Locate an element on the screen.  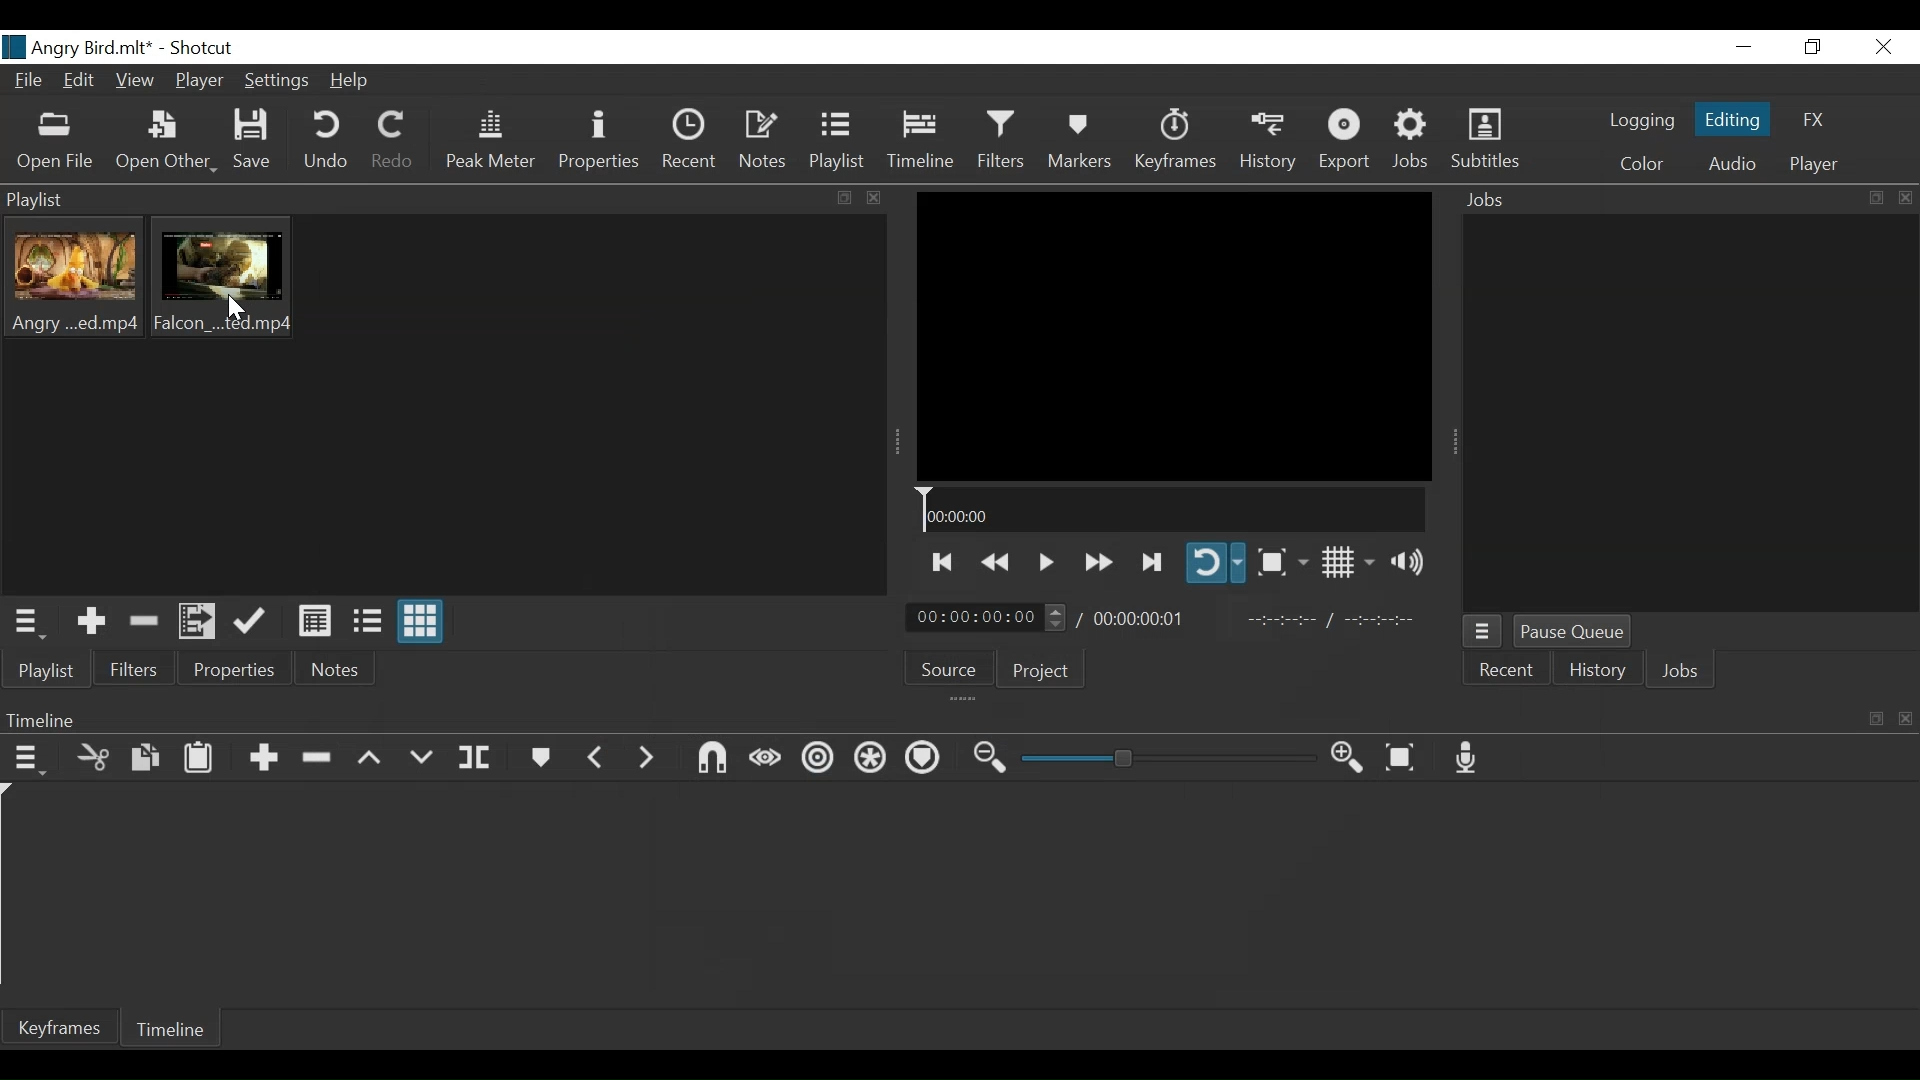
Ripple all tracks is located at coordinates (922, 760).